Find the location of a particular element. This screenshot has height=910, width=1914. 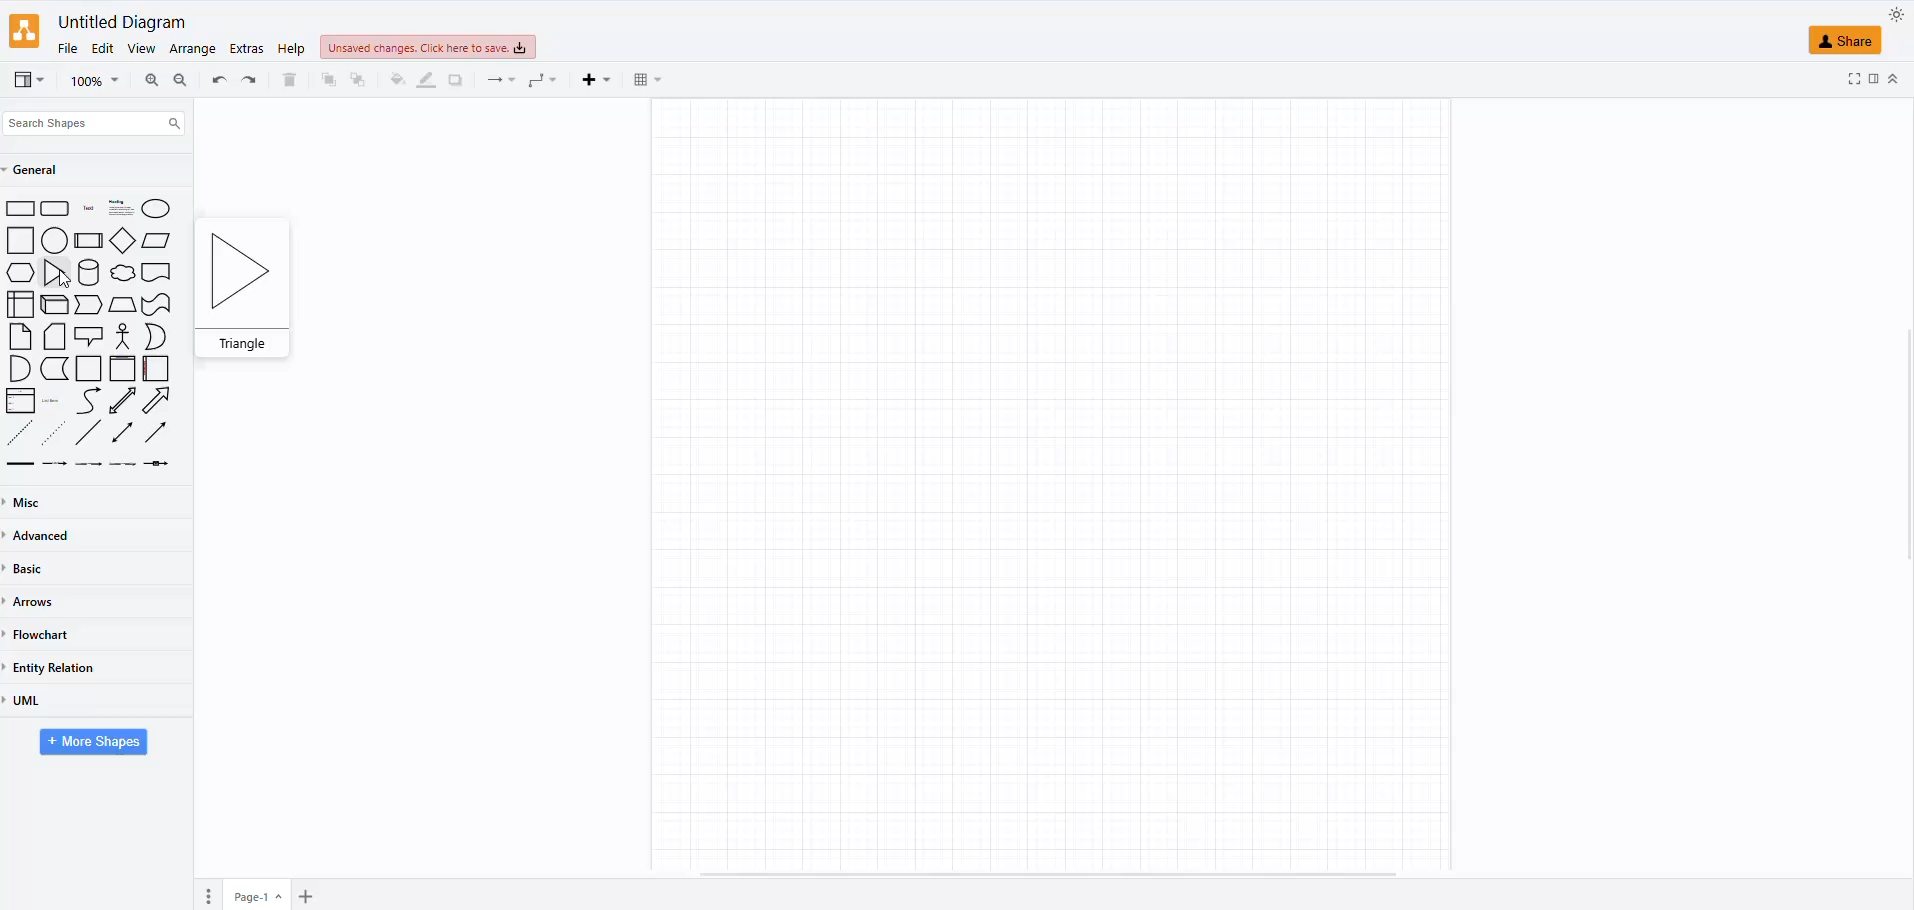

Thick Line is located at coordinates (20, 464).